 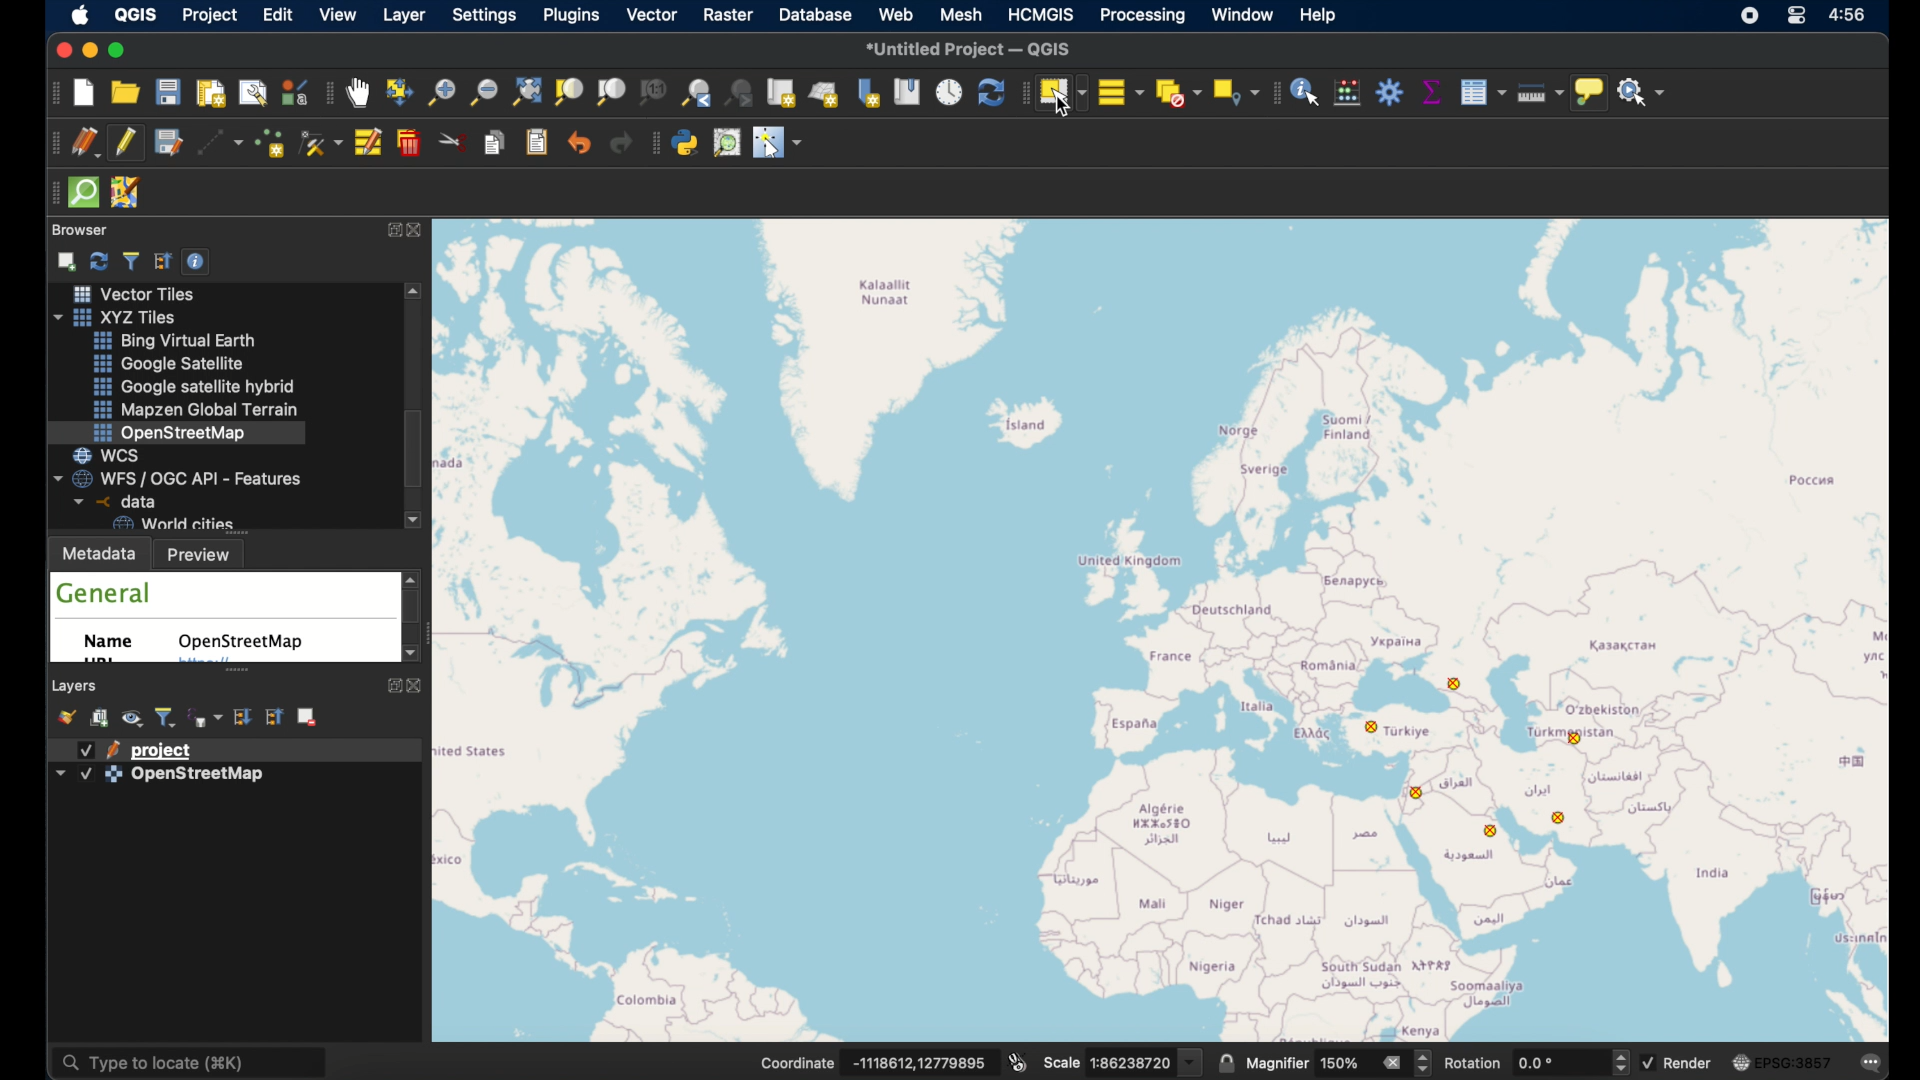 I want to click on zoom full, so click(x=525, y=91).